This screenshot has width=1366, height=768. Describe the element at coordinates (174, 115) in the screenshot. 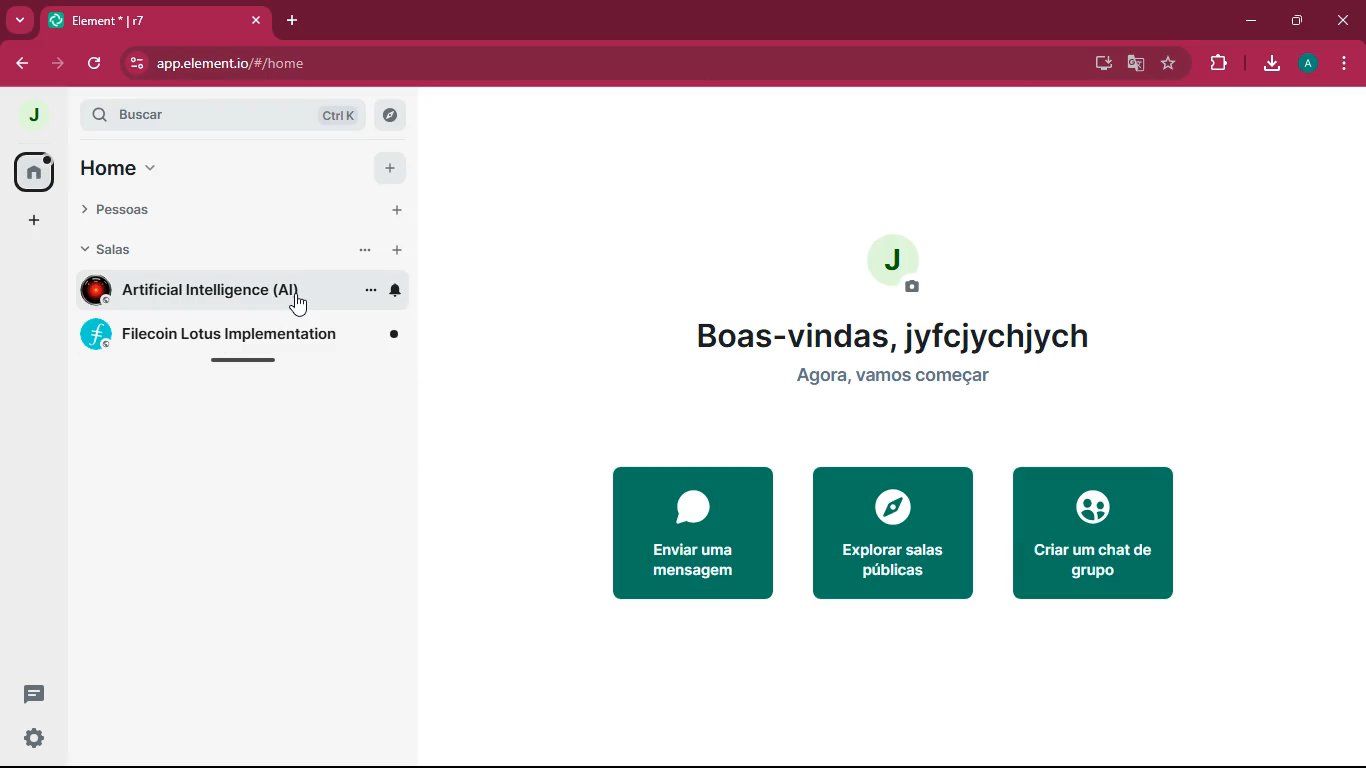

I see `buscar` at that location.